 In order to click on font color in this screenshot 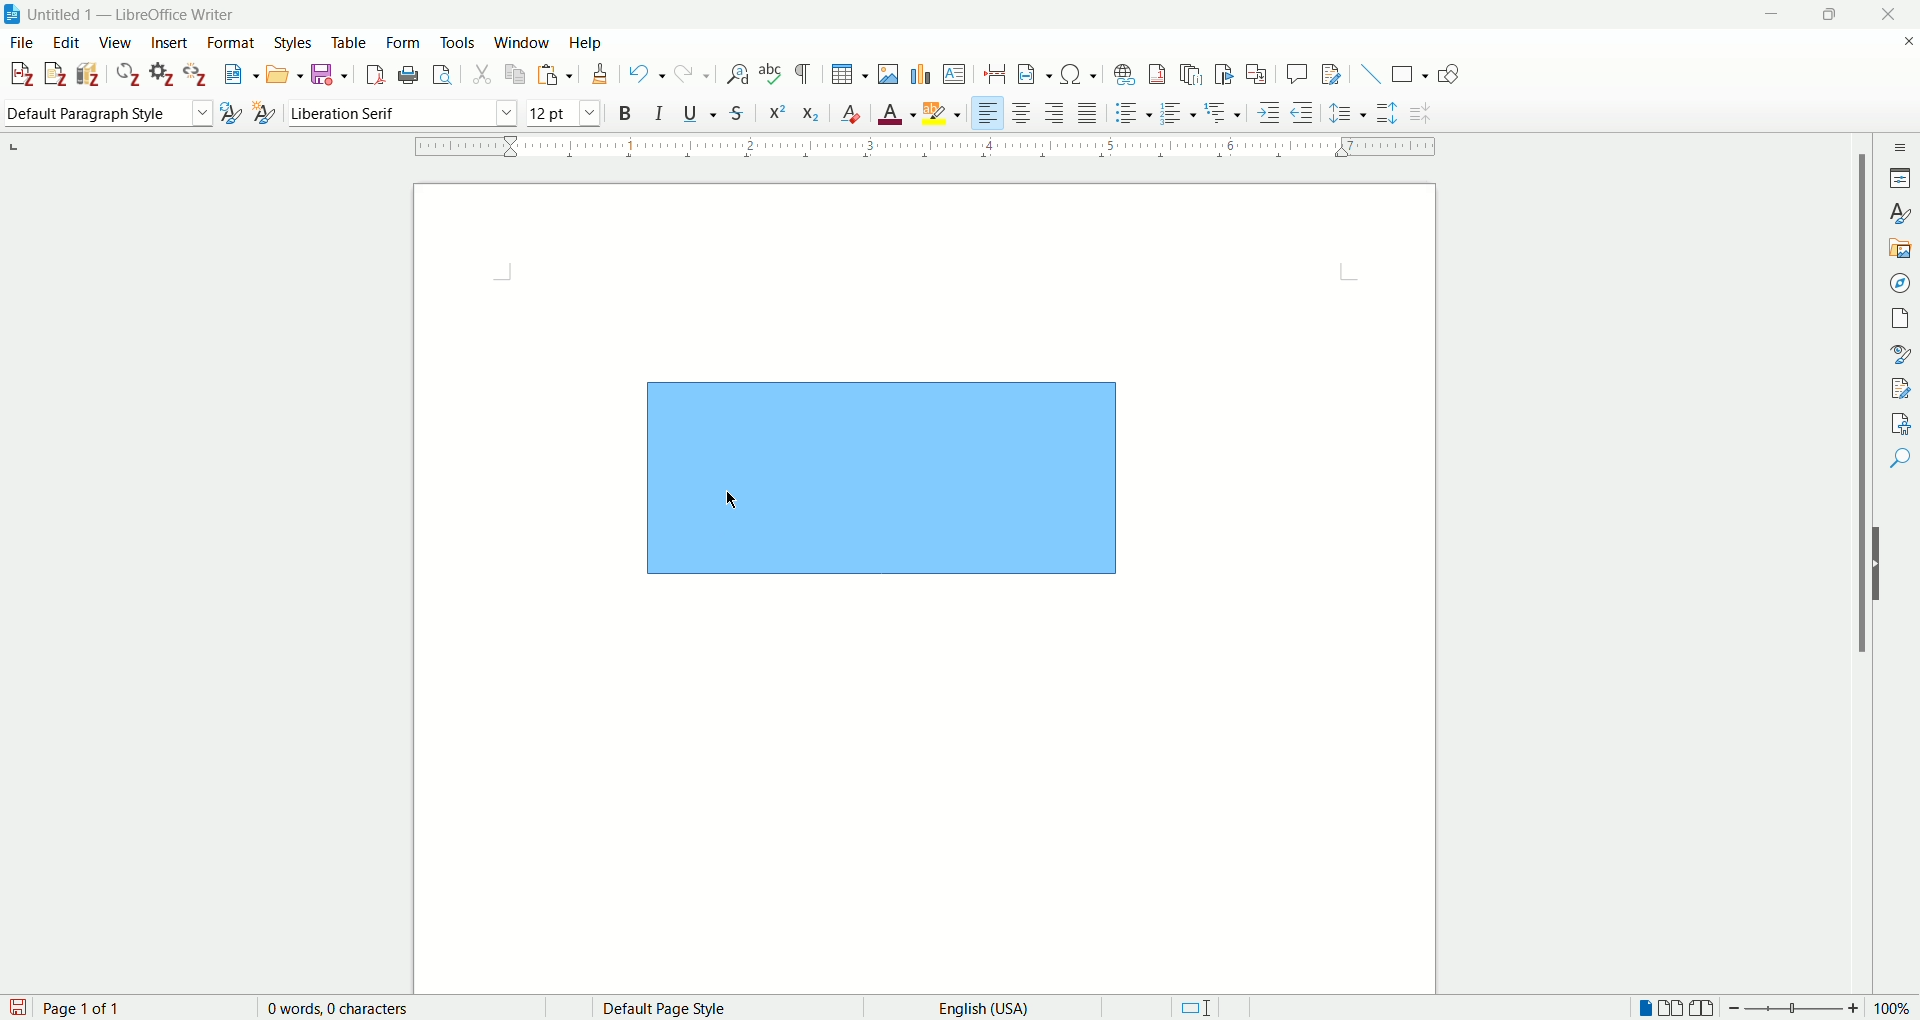, I will do `click(900, 111)`.